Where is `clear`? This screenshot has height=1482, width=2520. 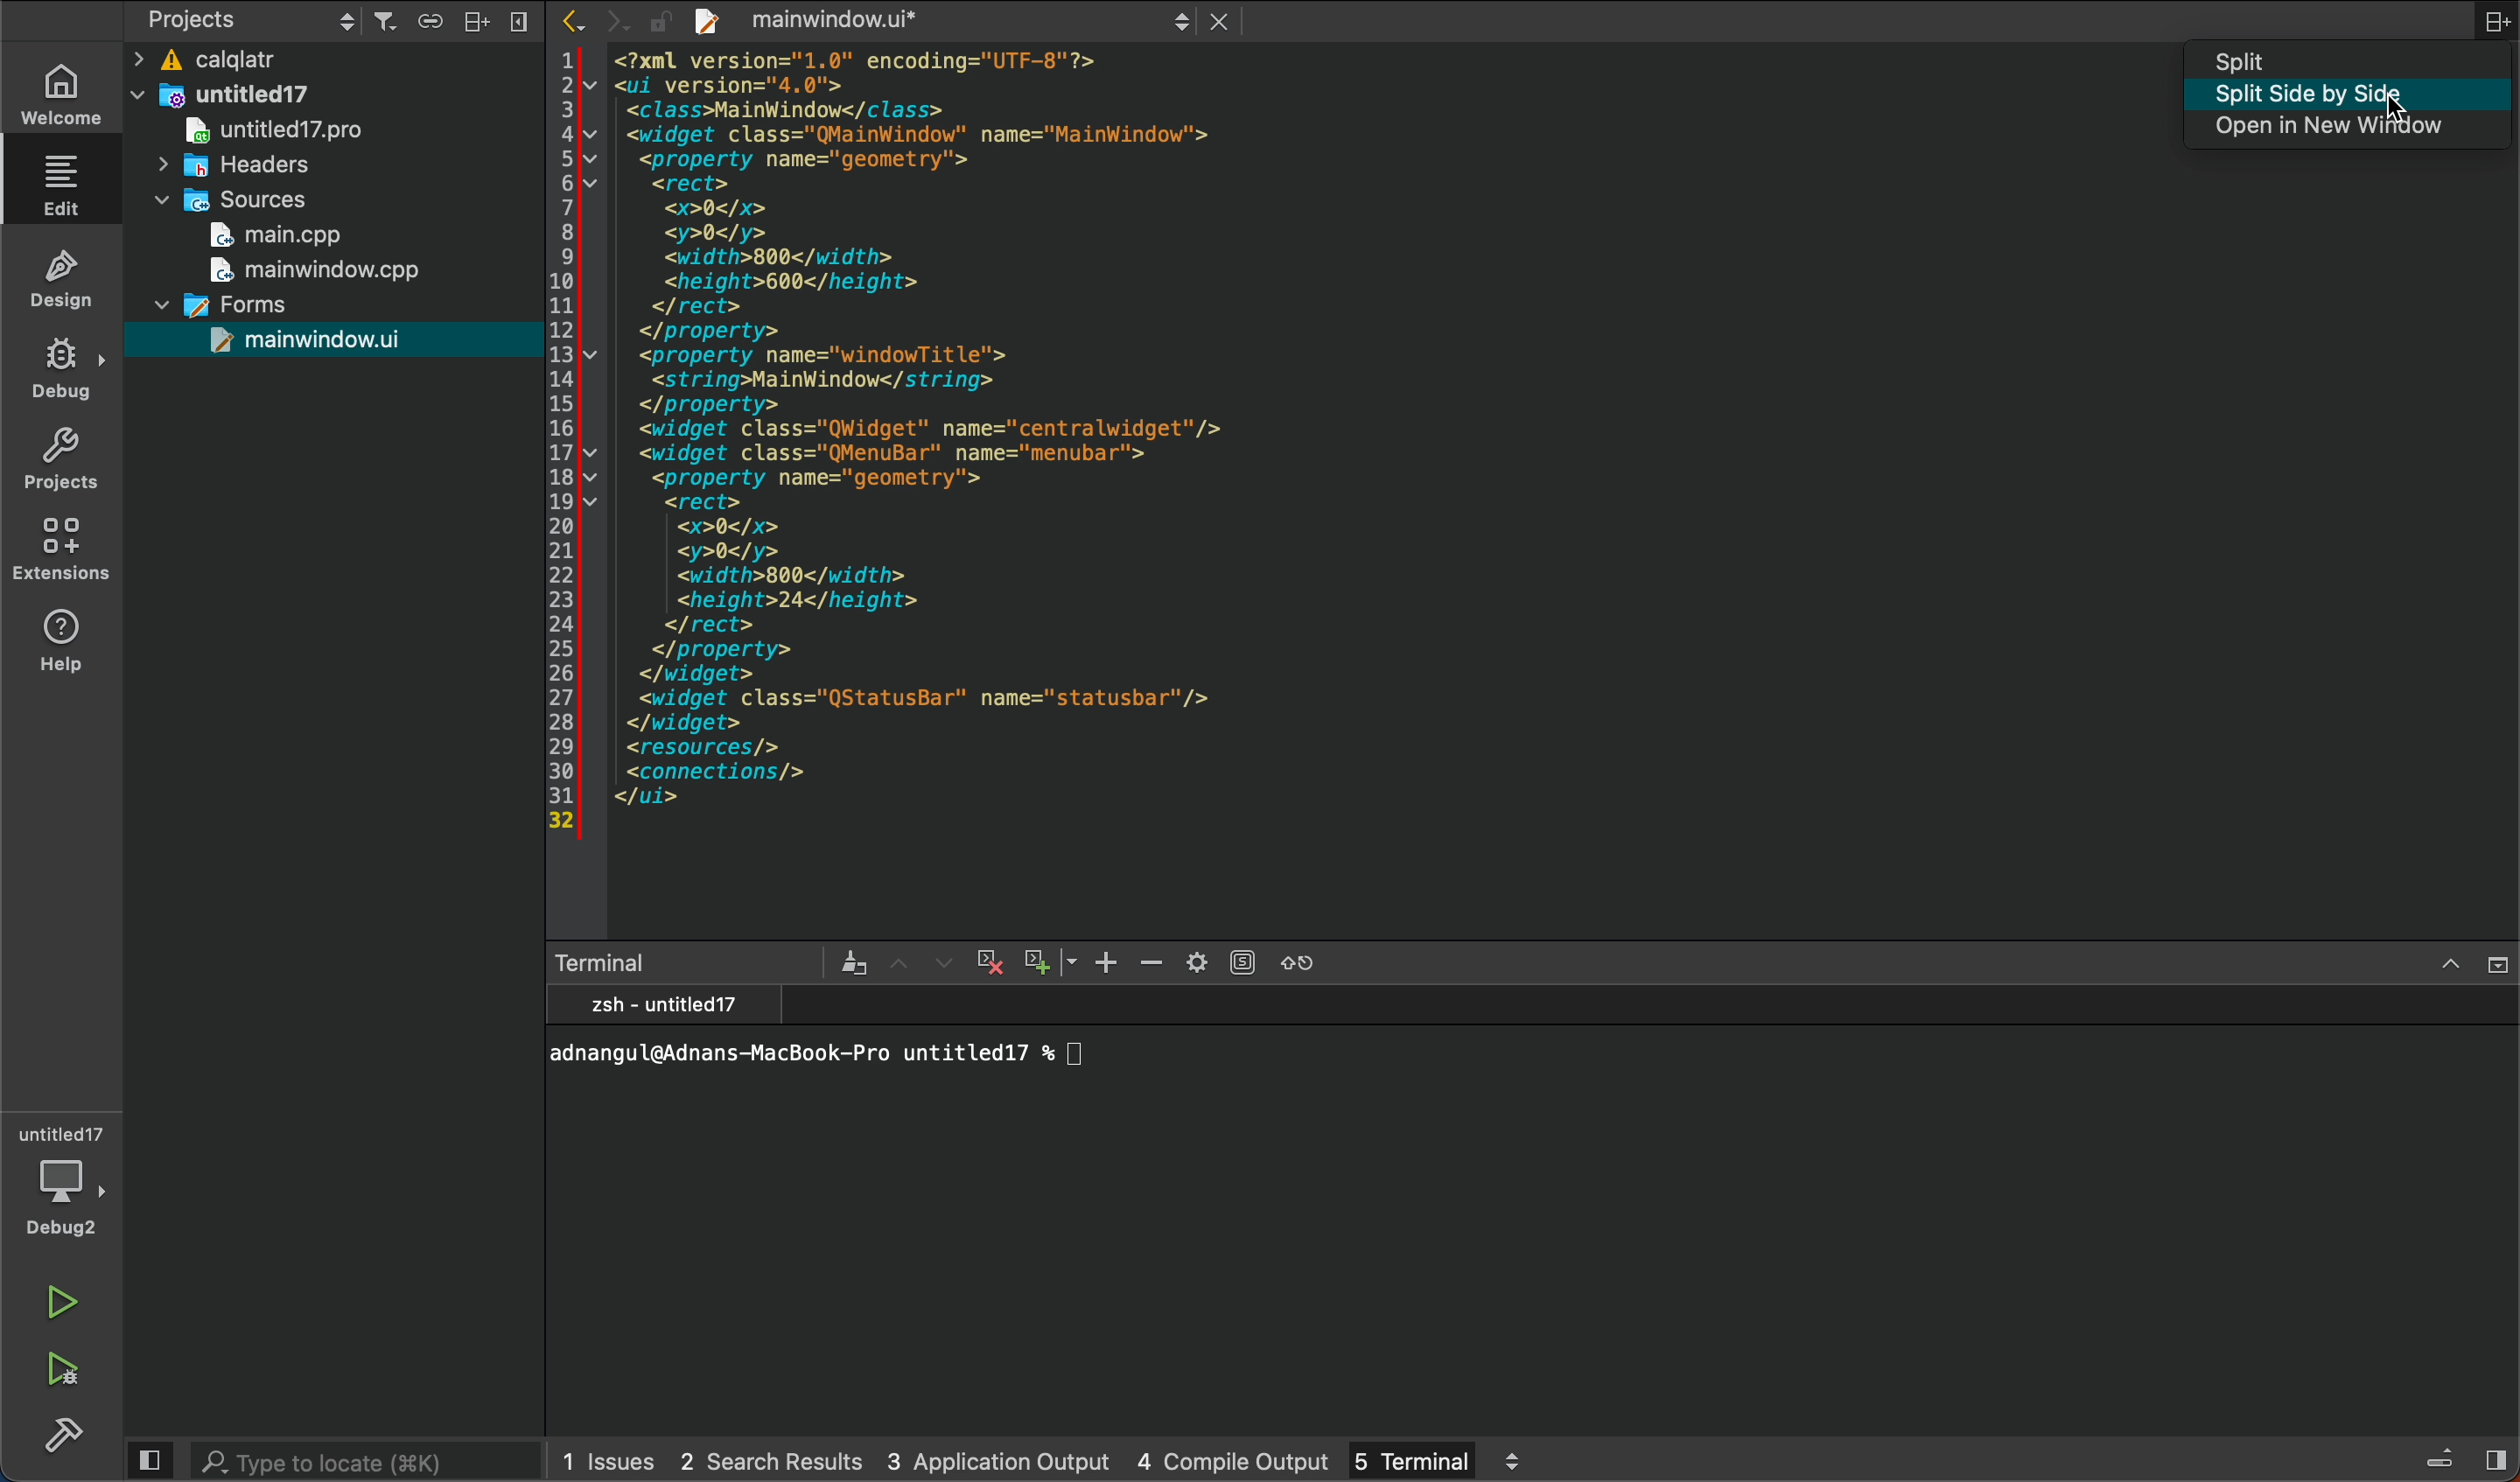 clear is located at coordinates (855, 964).